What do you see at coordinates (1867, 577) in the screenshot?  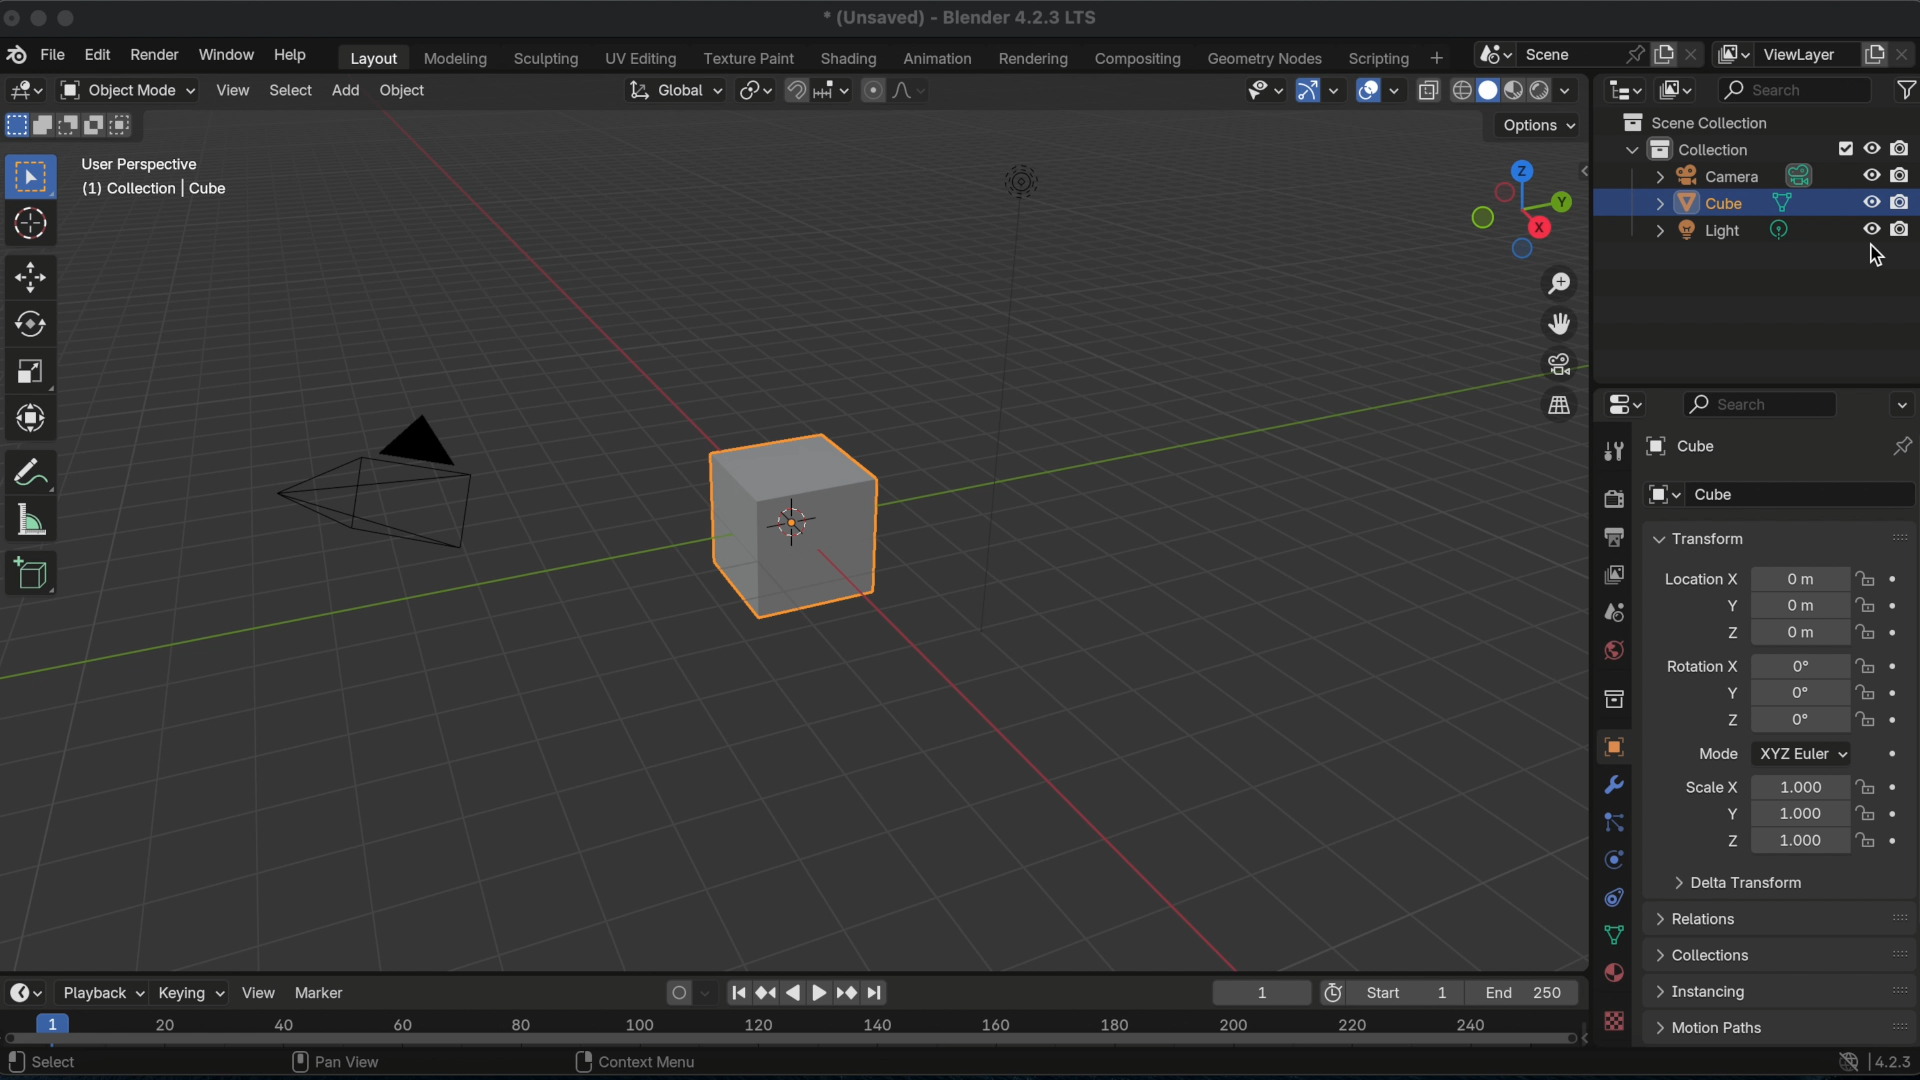 I see `lock location` at bounding box center [1867, 577].